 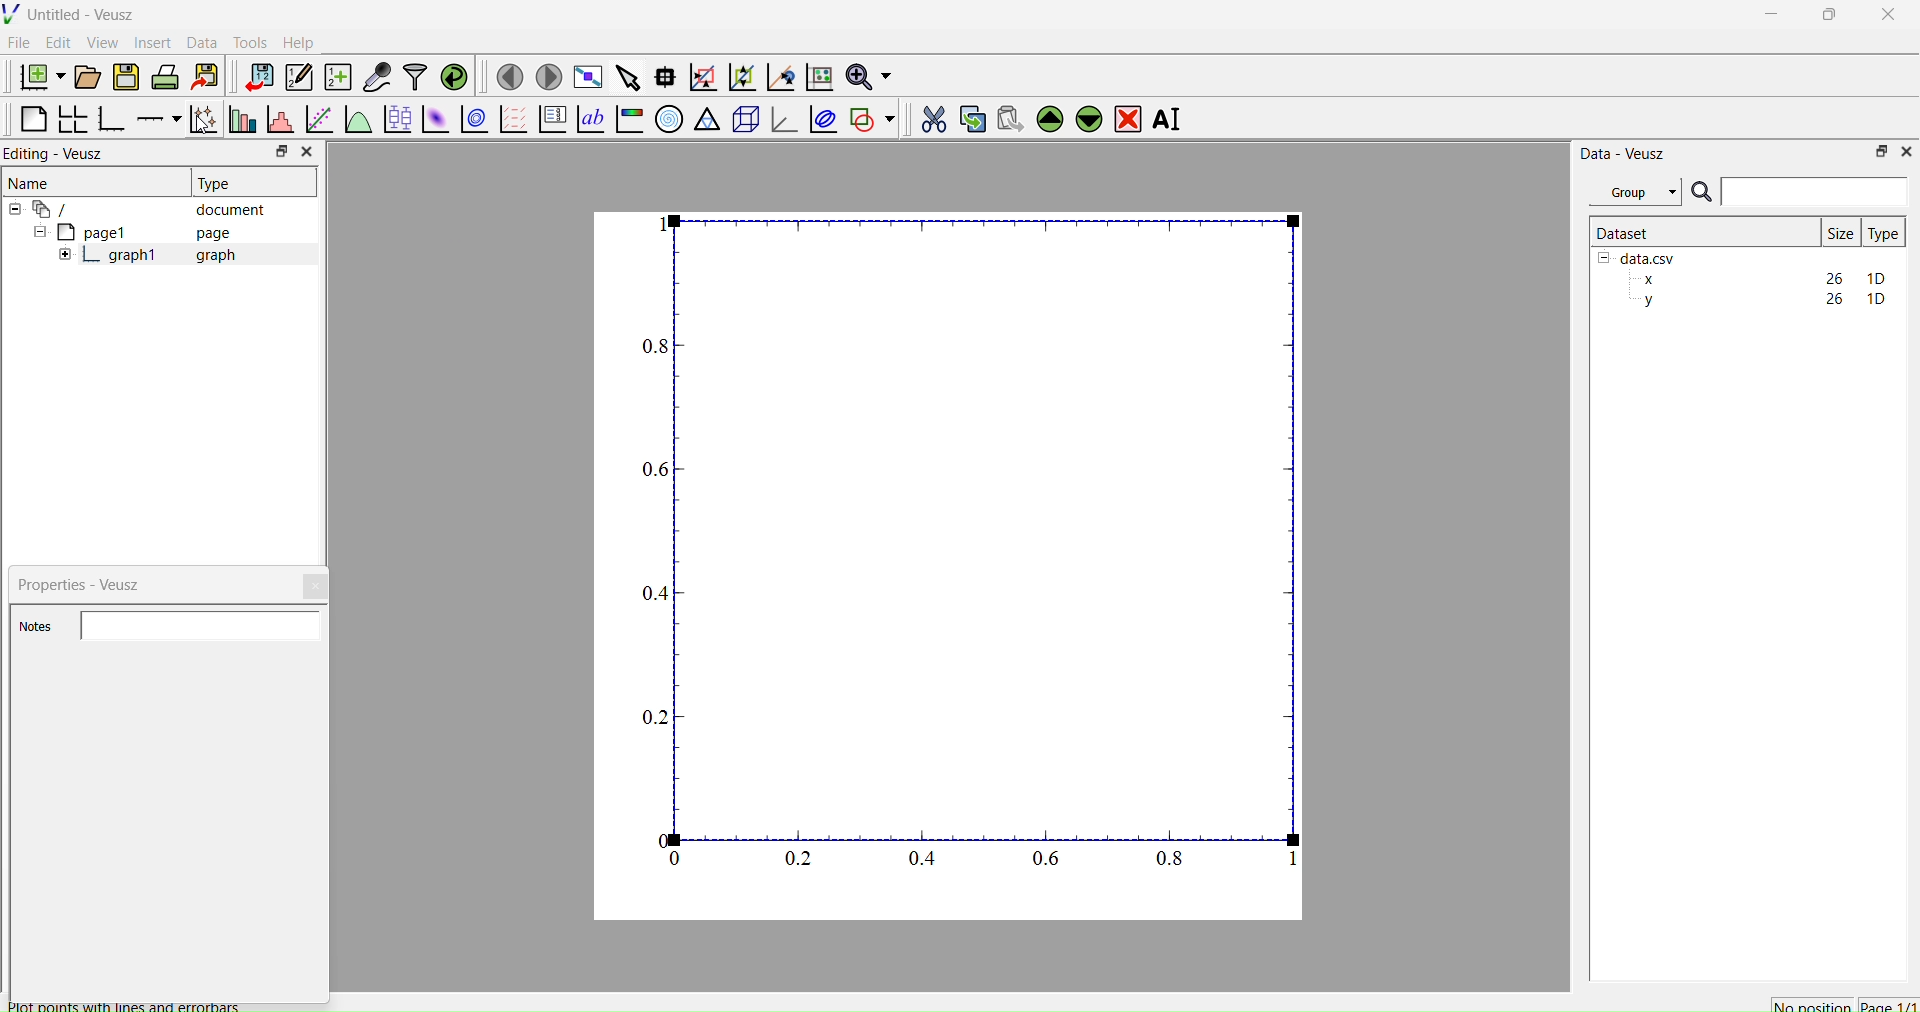 What do you see at coordinates (1883, 233) in the screenshot?
I see `Type` at bounding box center [1883, 233].